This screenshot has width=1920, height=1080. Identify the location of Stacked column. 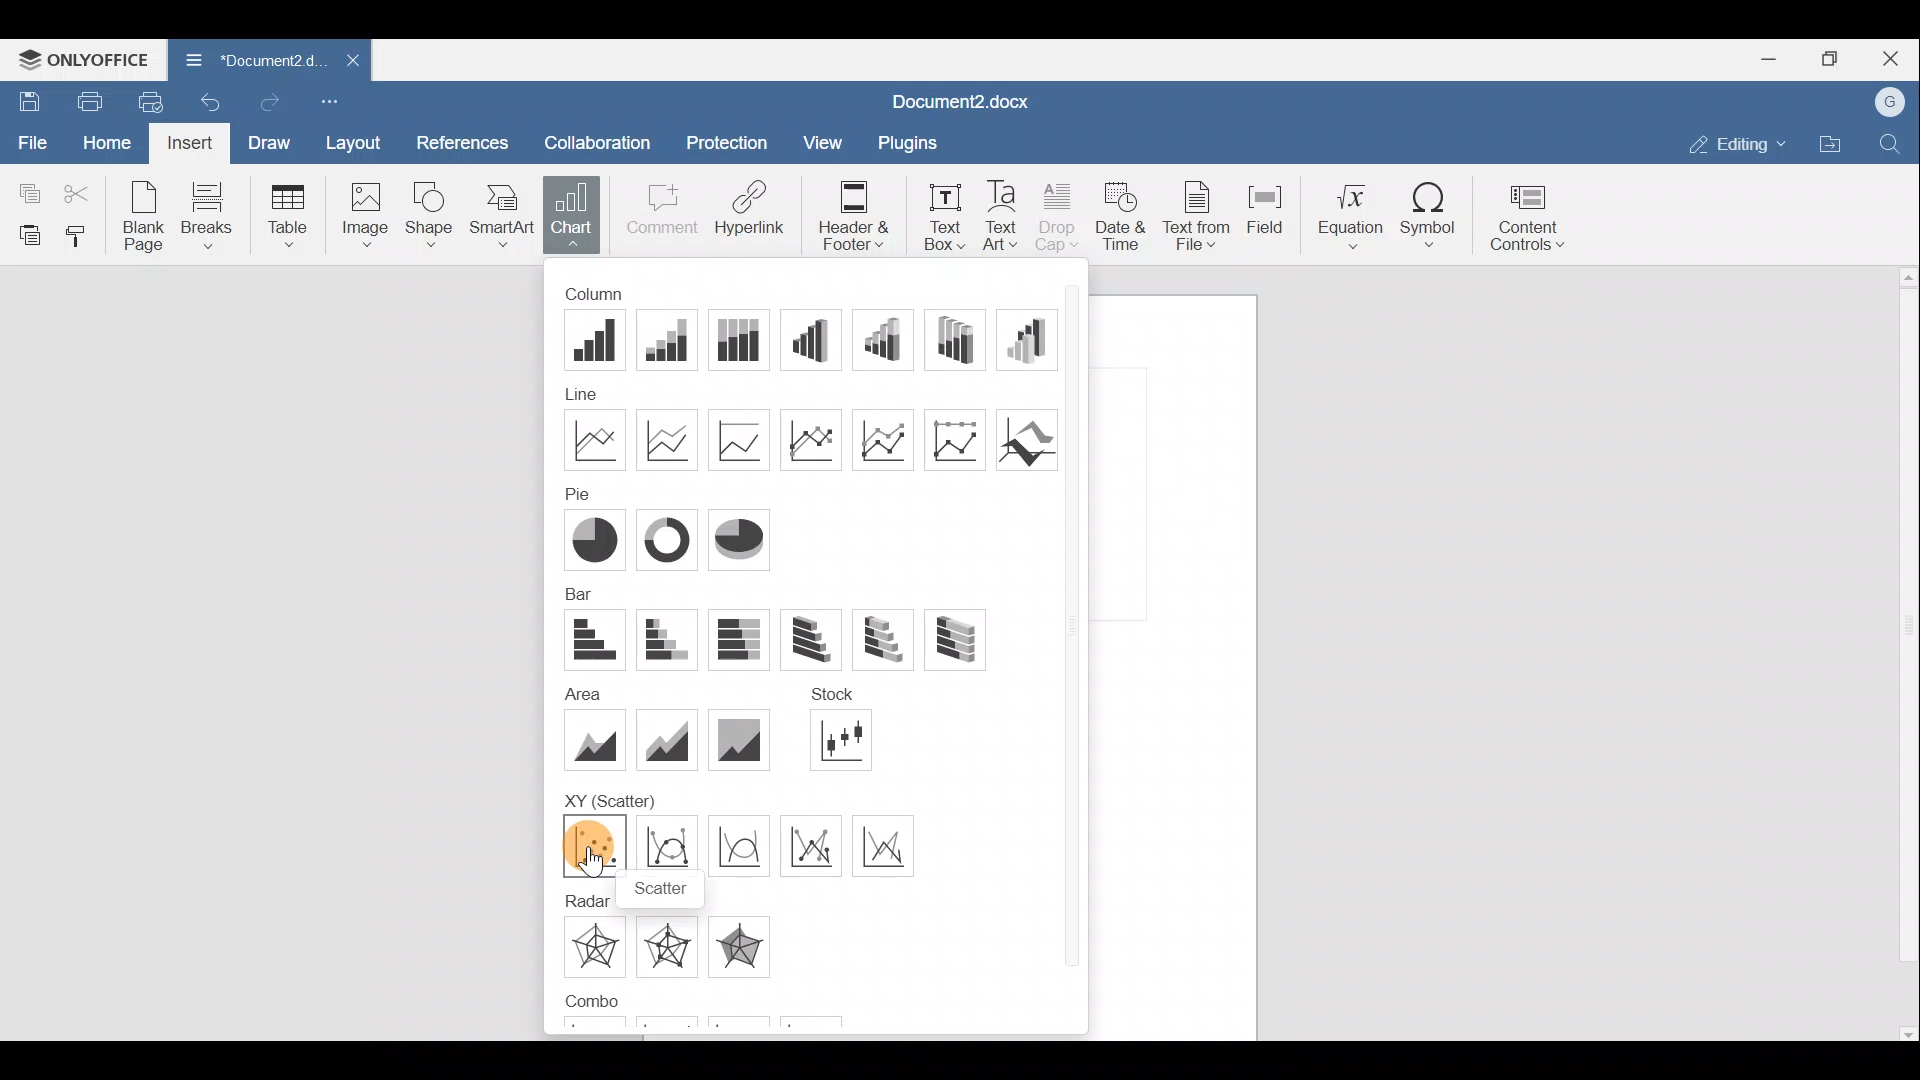
(672, 340).